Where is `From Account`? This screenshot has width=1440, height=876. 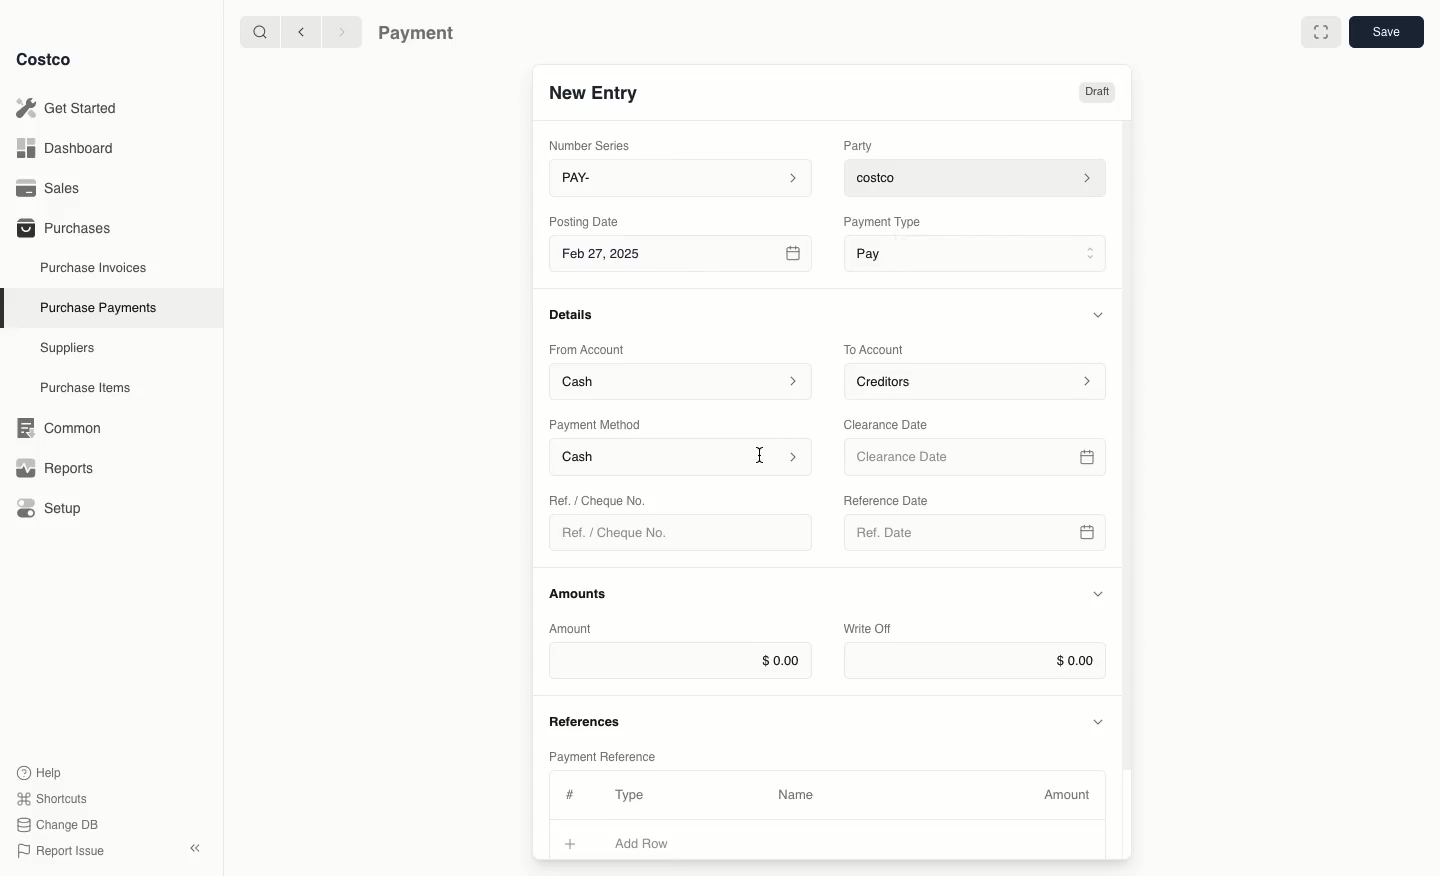 From Account is located at coordinates (587, 349).